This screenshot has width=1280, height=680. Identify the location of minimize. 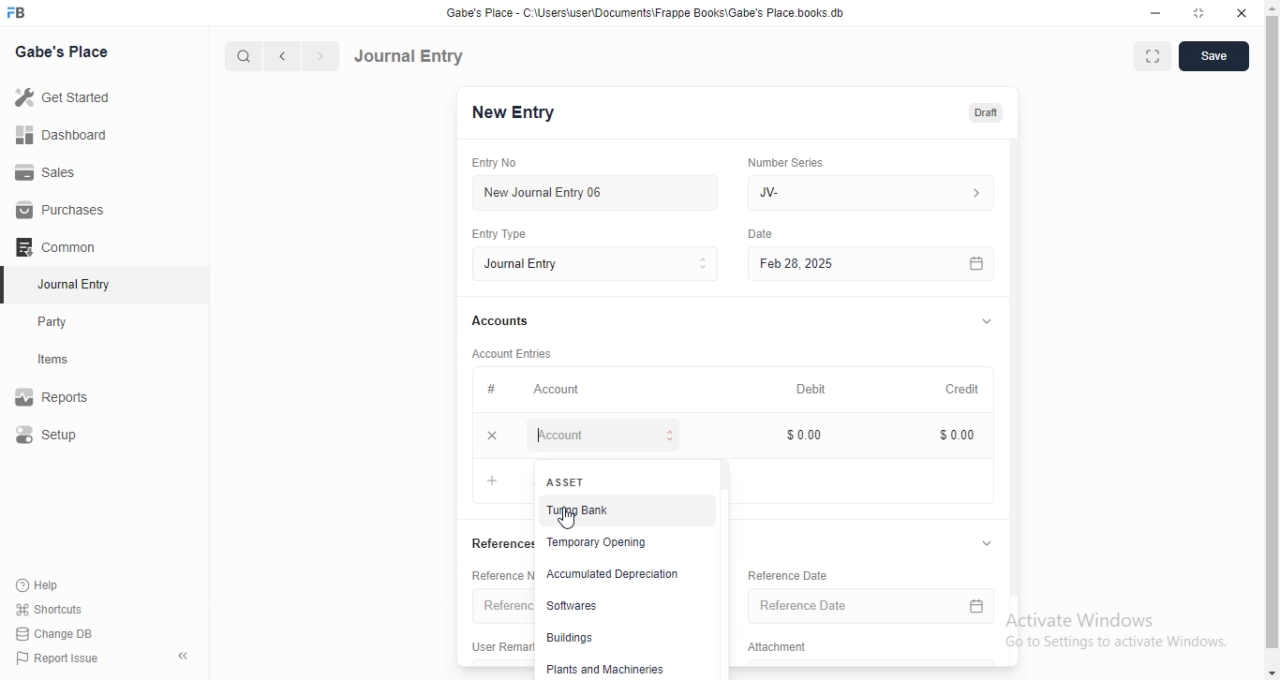
(1156, 14).